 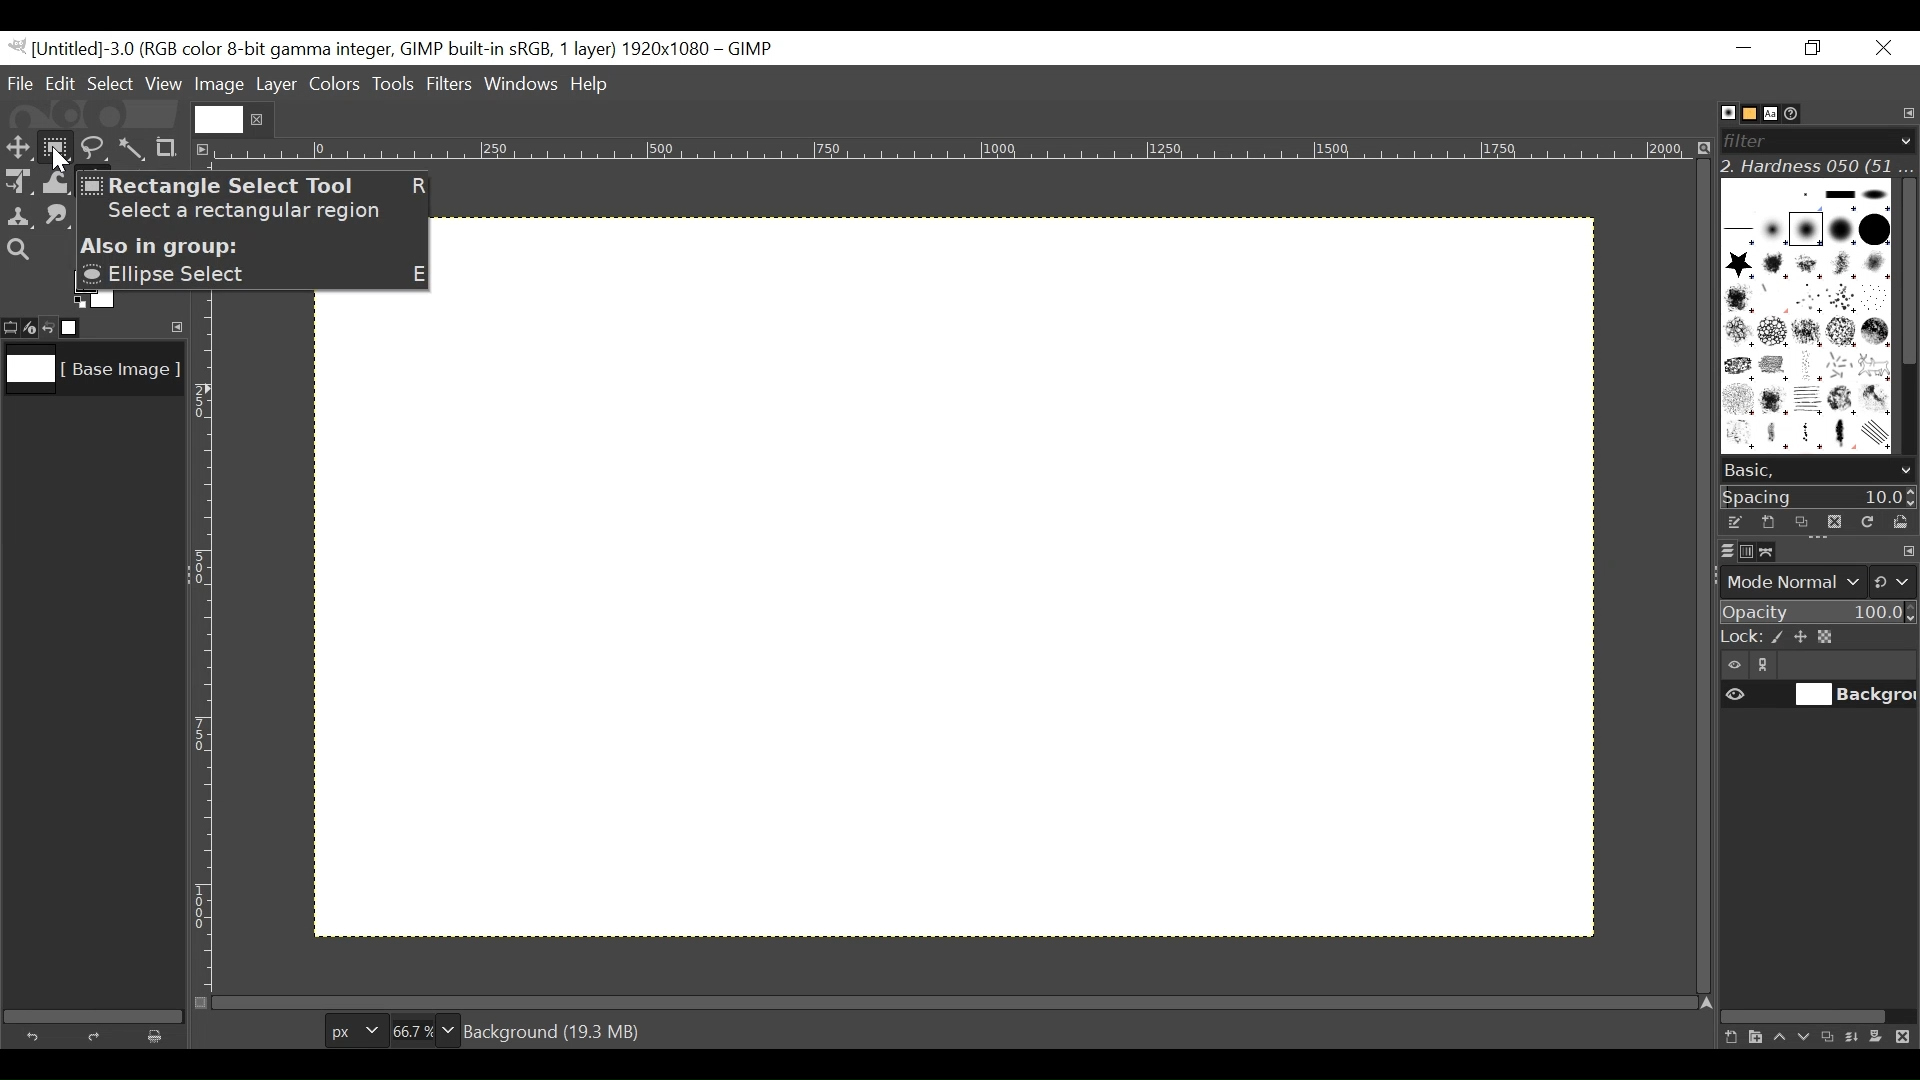 I want to click on Delete this layer, so click(x=1907, y=1038).